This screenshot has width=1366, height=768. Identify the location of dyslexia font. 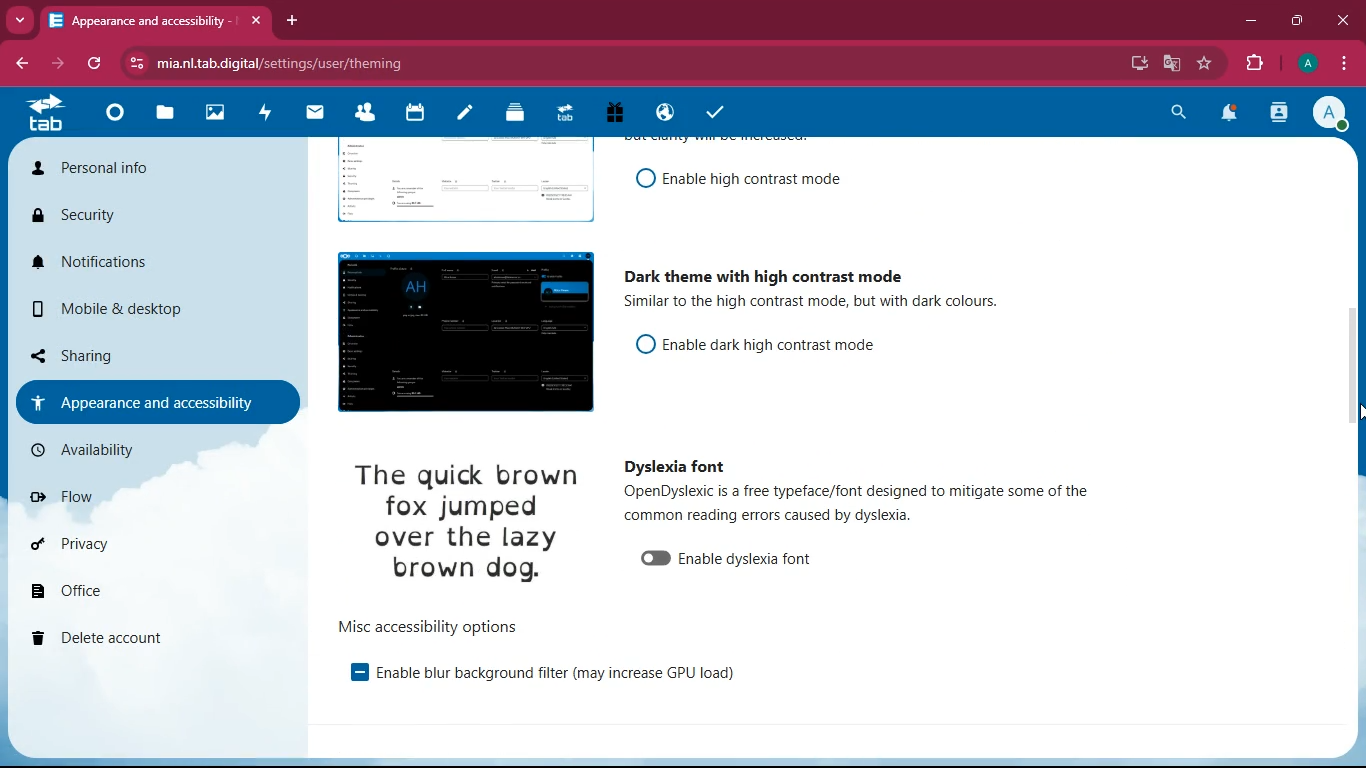
(674, 467).